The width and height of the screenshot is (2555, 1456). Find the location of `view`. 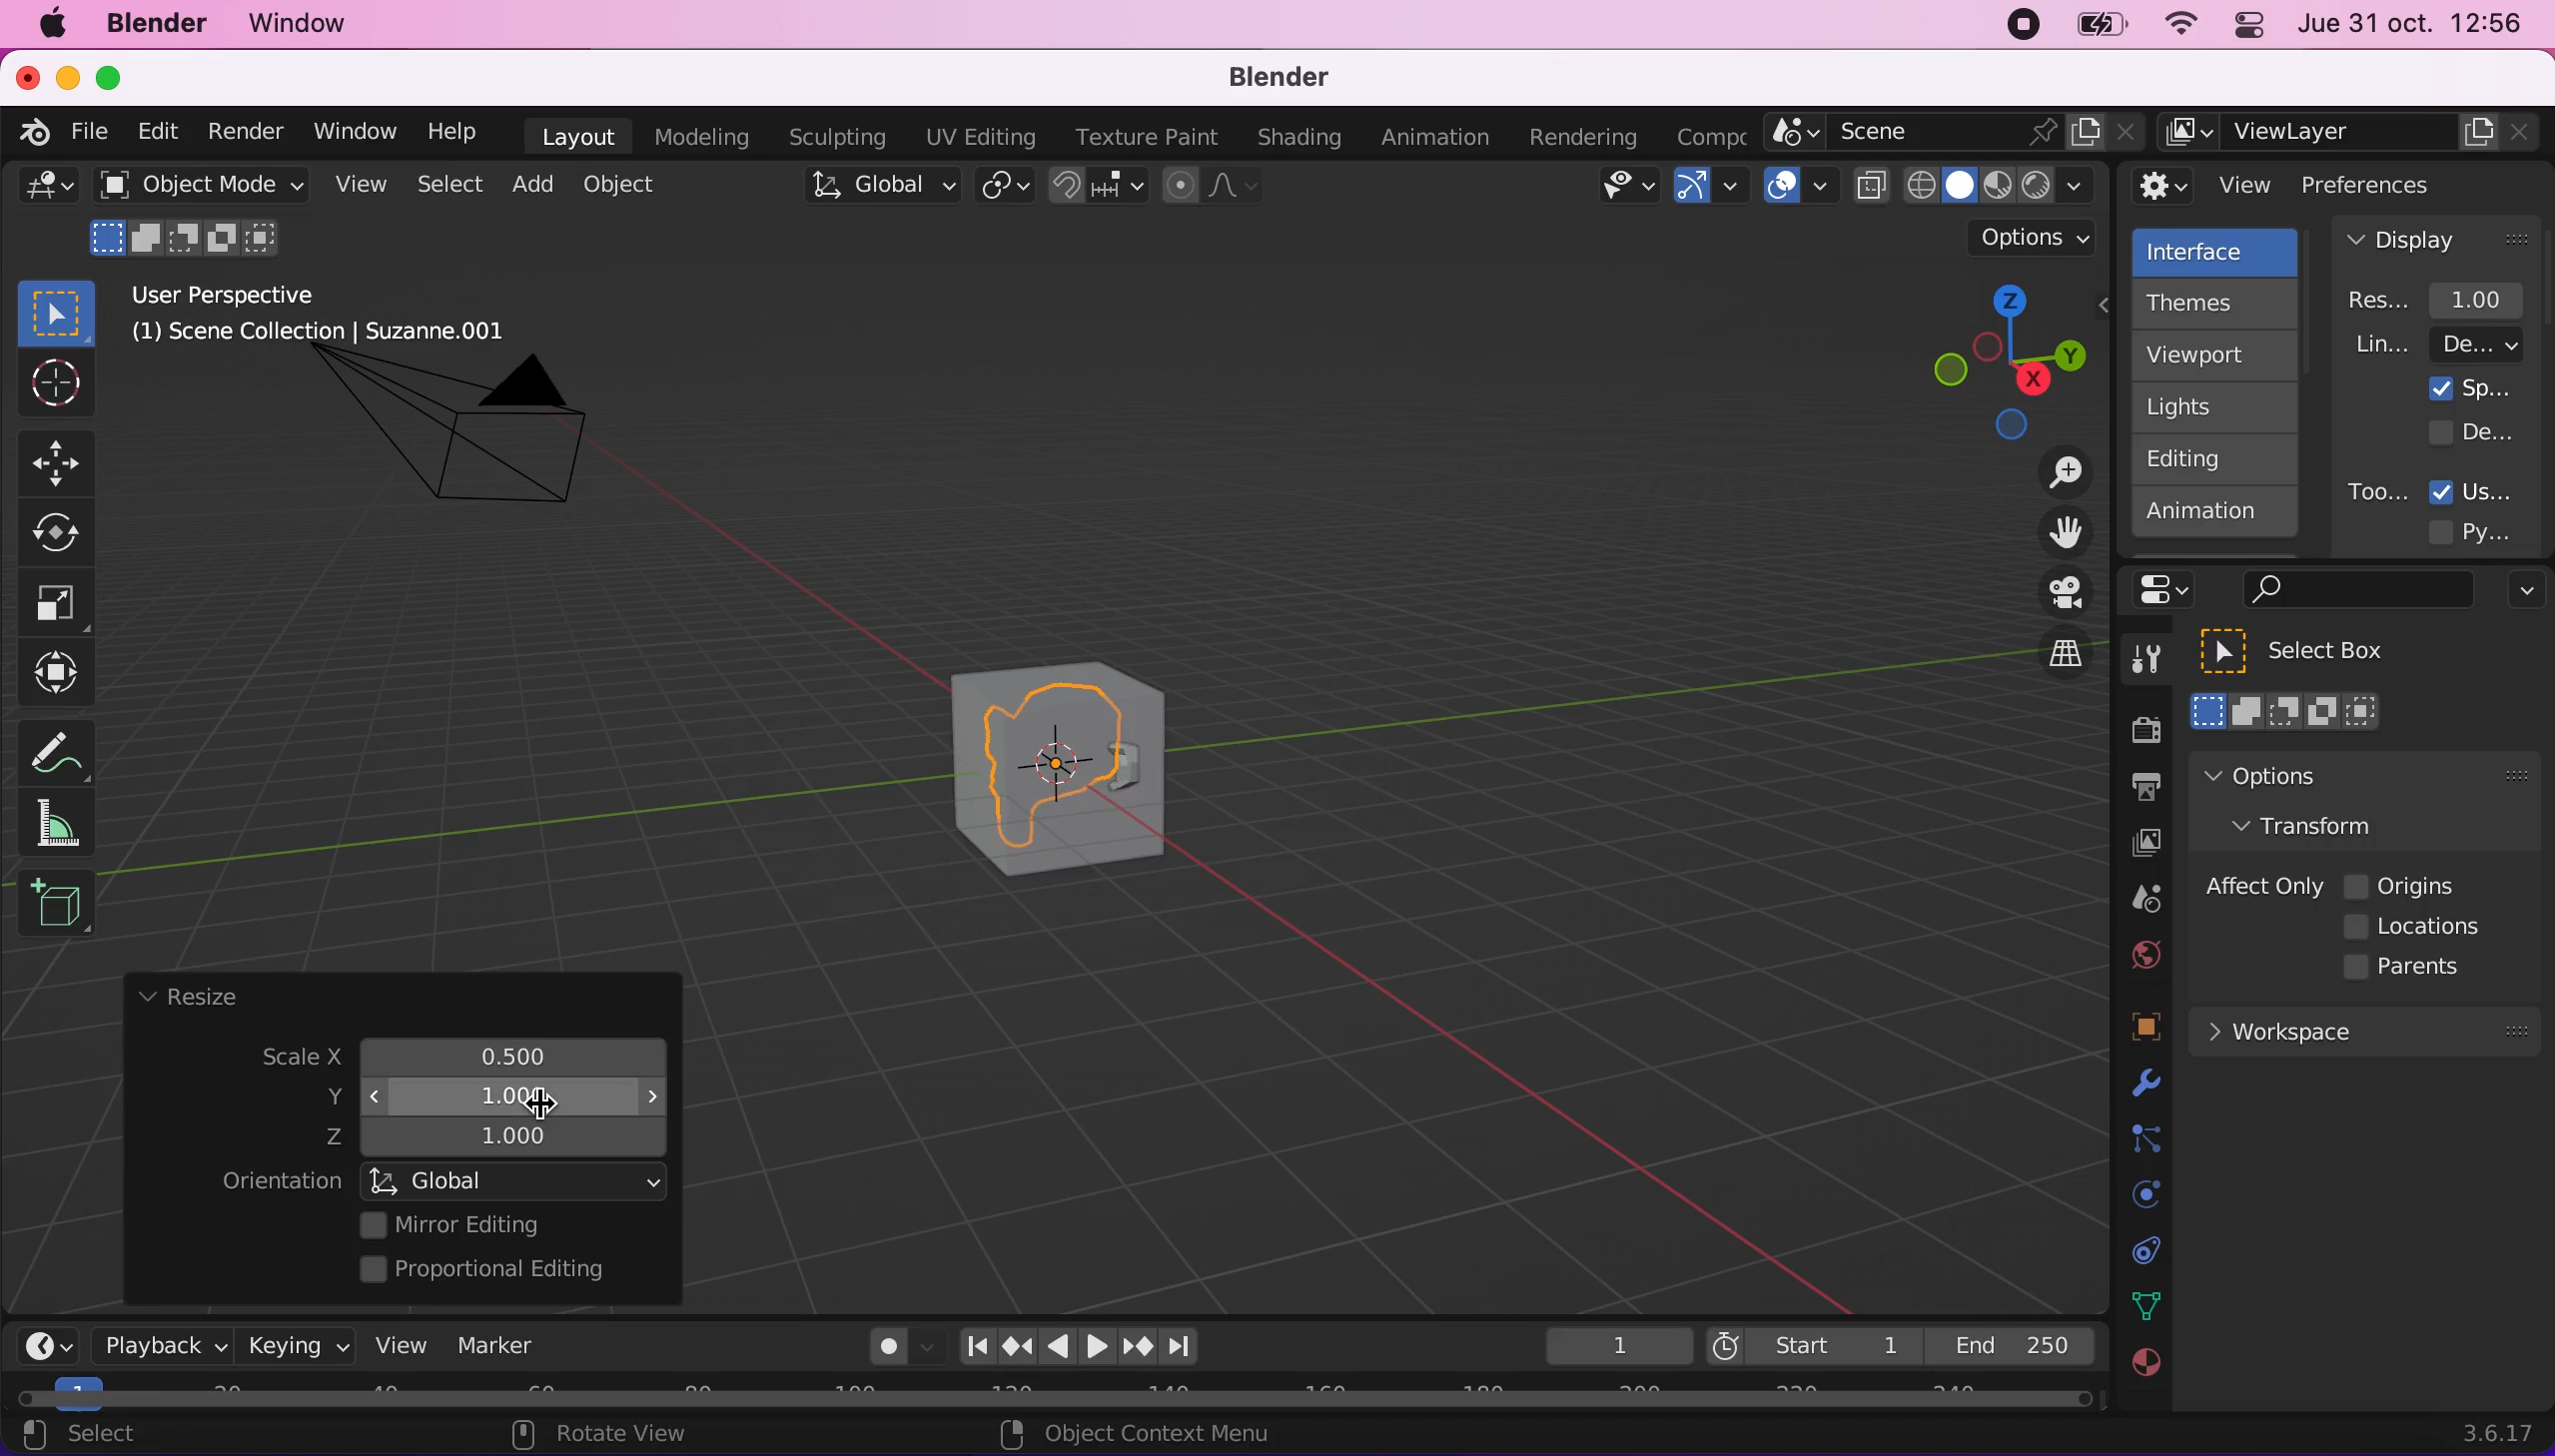

view is located at coordinates (2204, 186).